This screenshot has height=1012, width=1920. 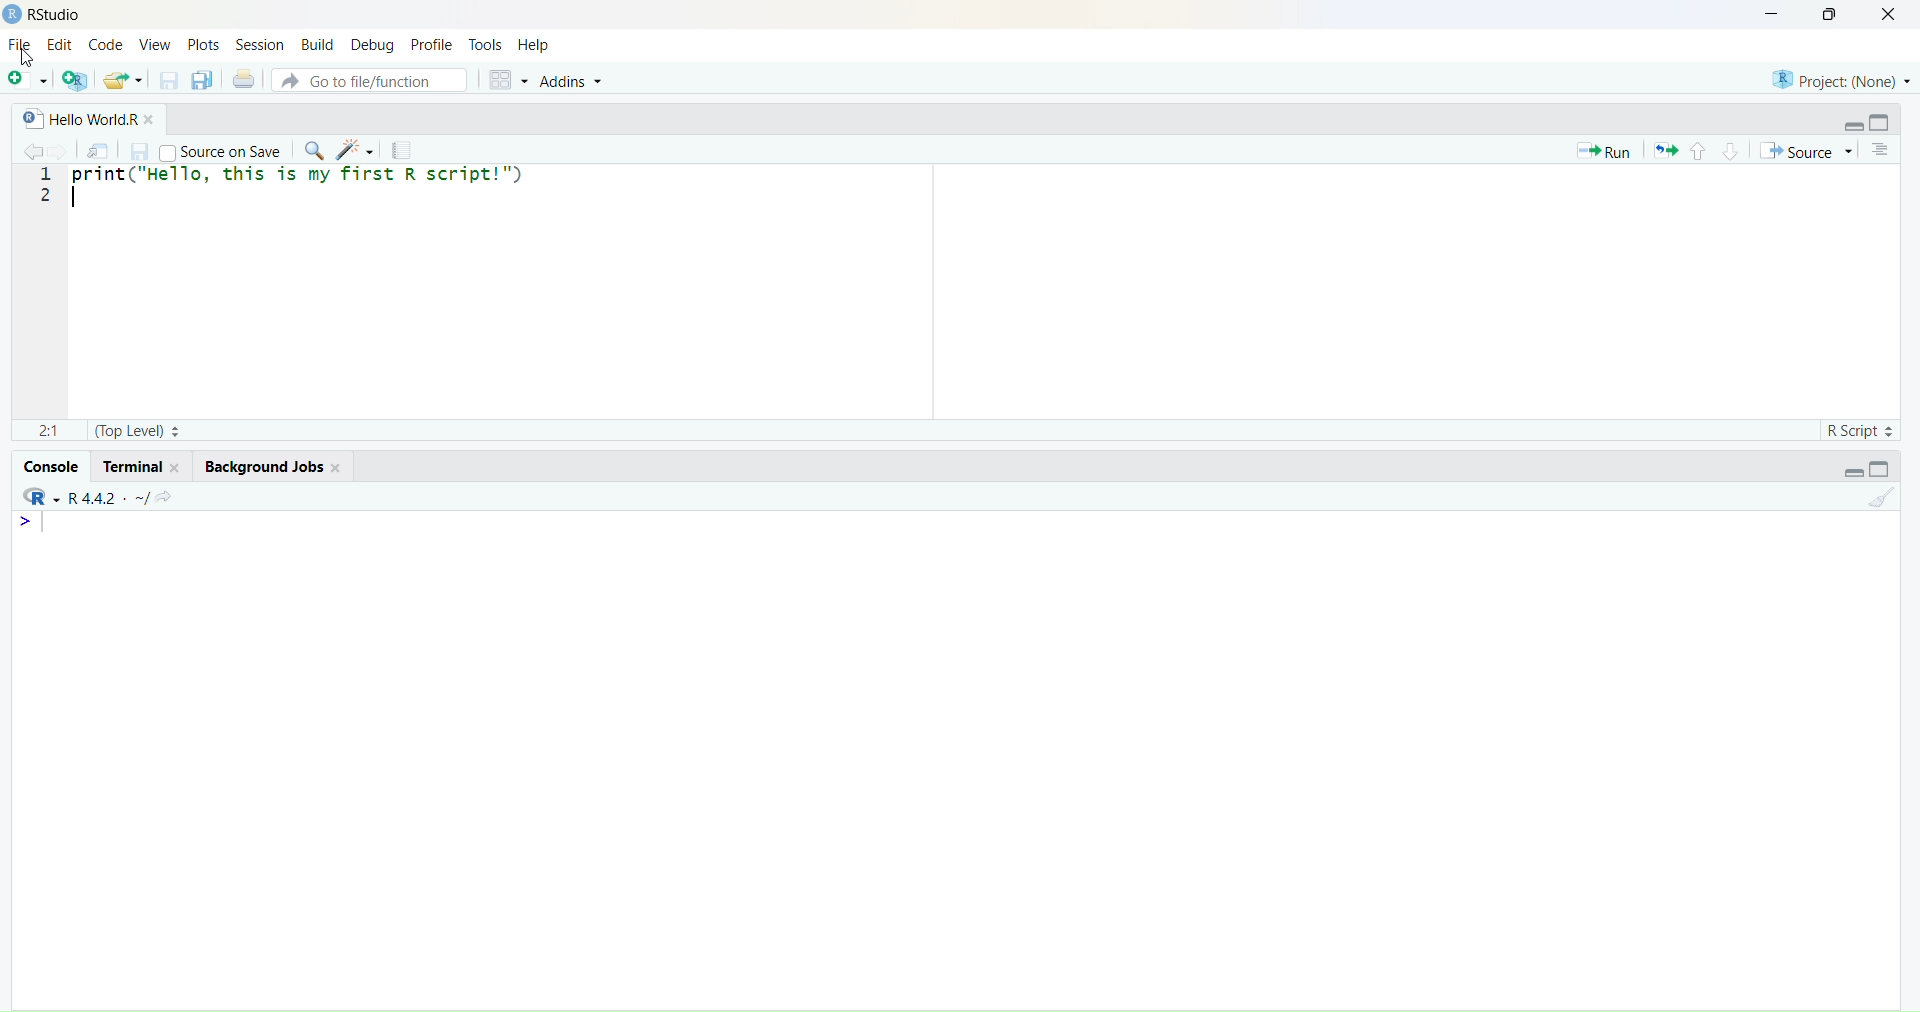 What do you see at coordinates (104, 119) in the screenshot?
I see `Hello World.R` at bounding box center [104, 119].